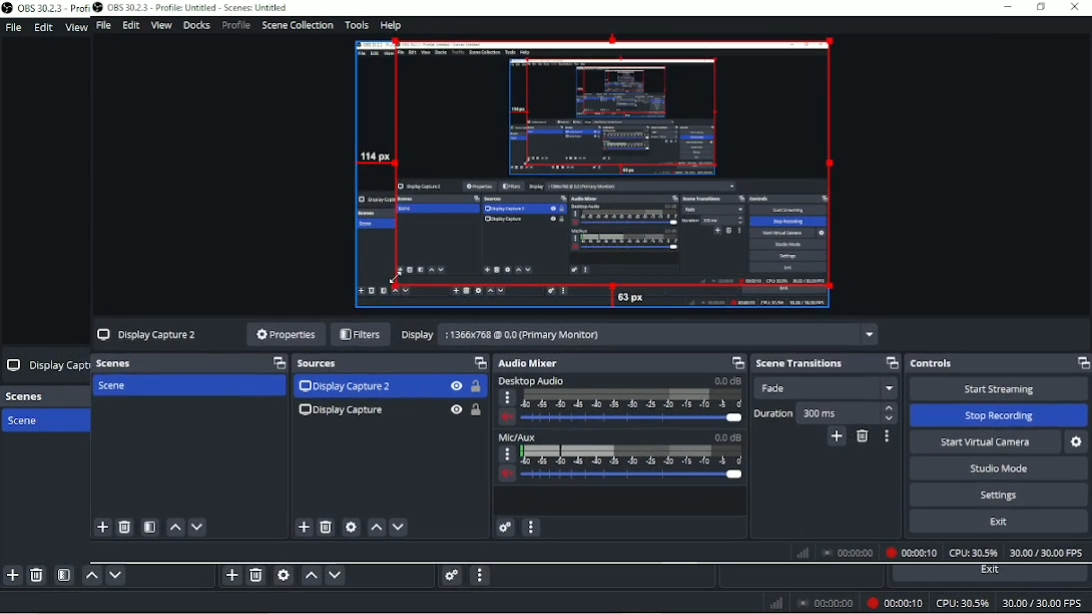 This screenshot has height=614, width=1092. Describe the element at coordinates (31, 396) in the screenshot. I see `Scenes` at that location.